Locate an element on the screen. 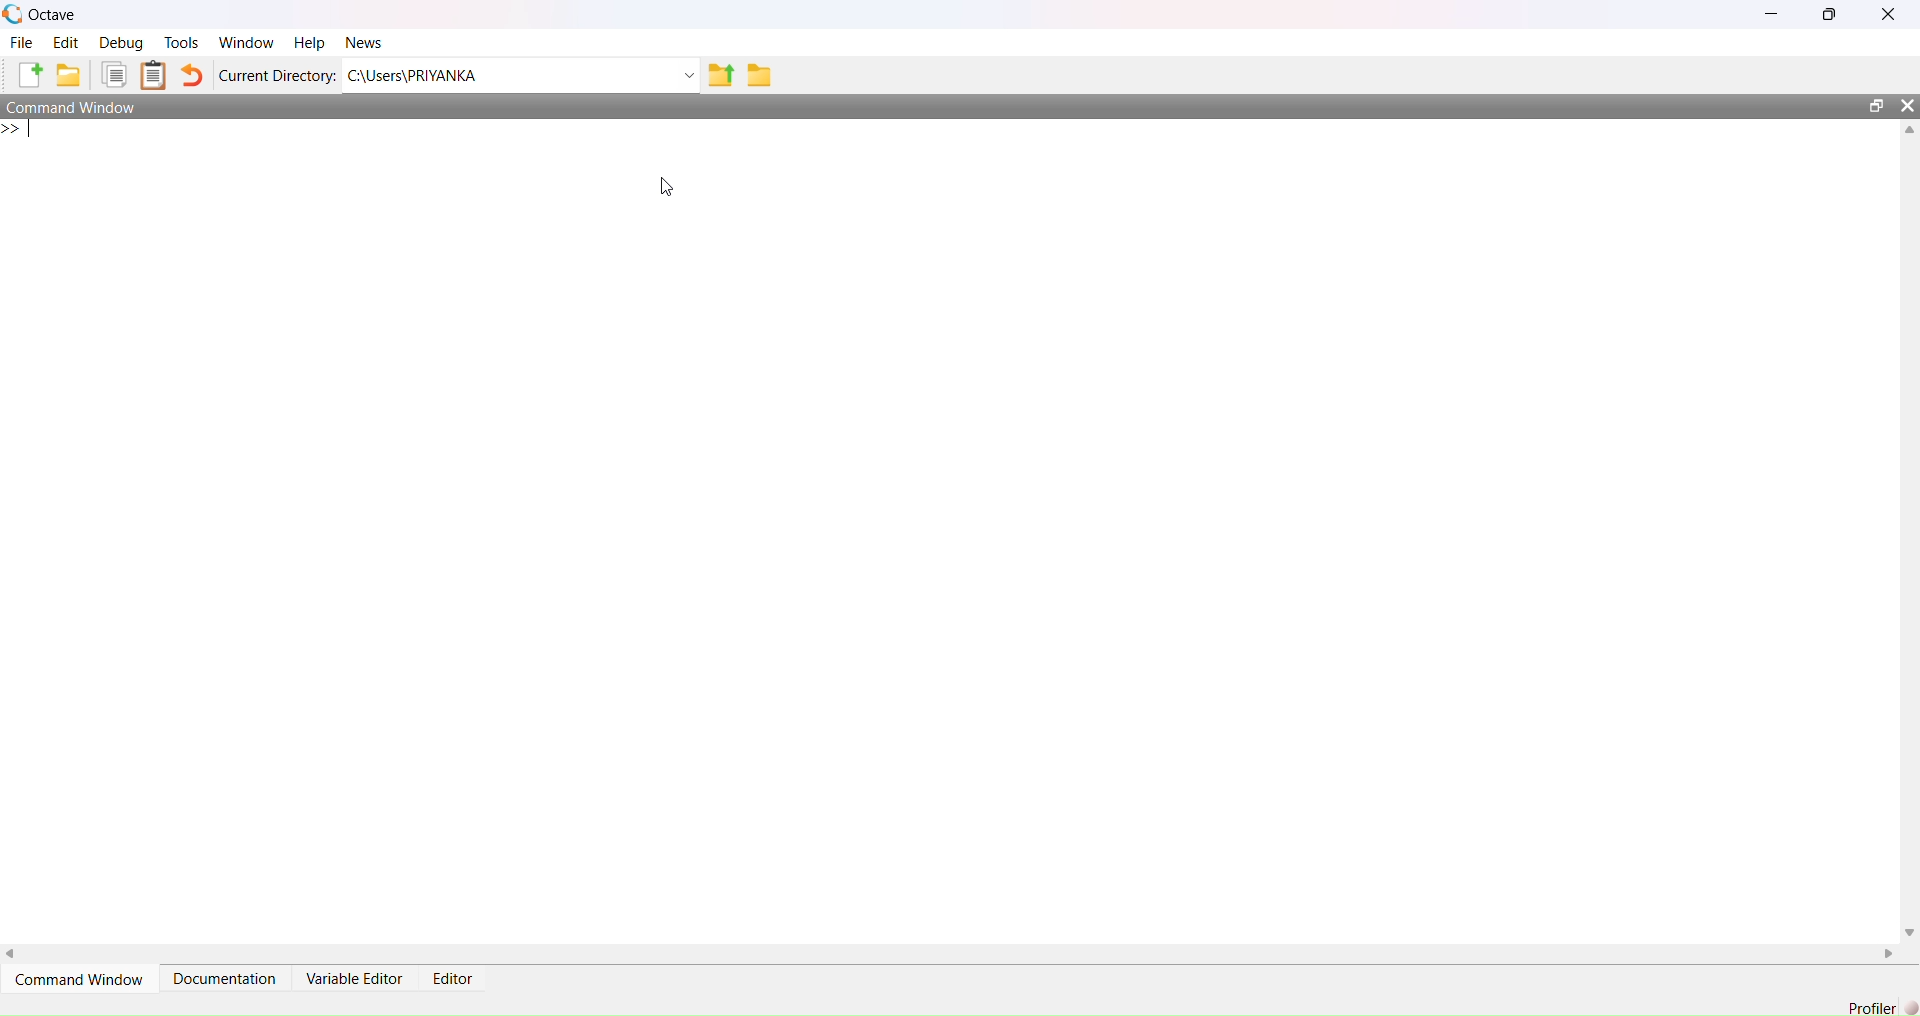  Help is located at coordinates (308, 42).